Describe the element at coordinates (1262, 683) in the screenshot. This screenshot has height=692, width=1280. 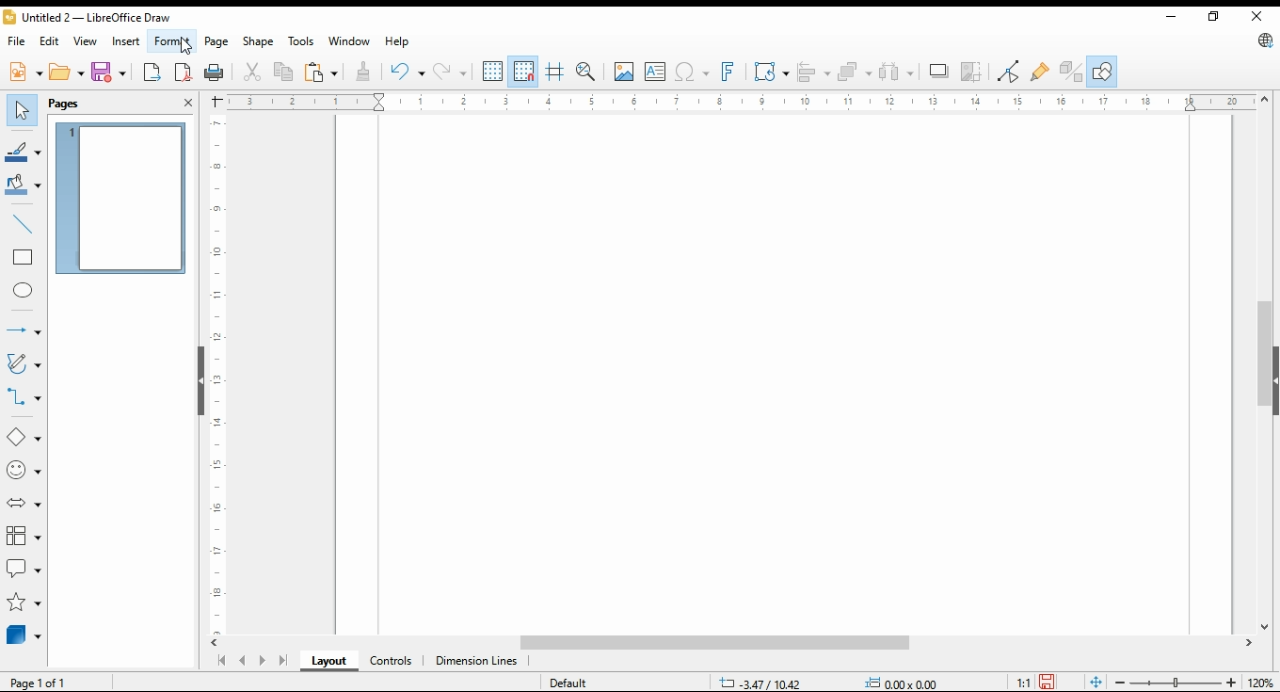
I see `zoom factor` at that location.